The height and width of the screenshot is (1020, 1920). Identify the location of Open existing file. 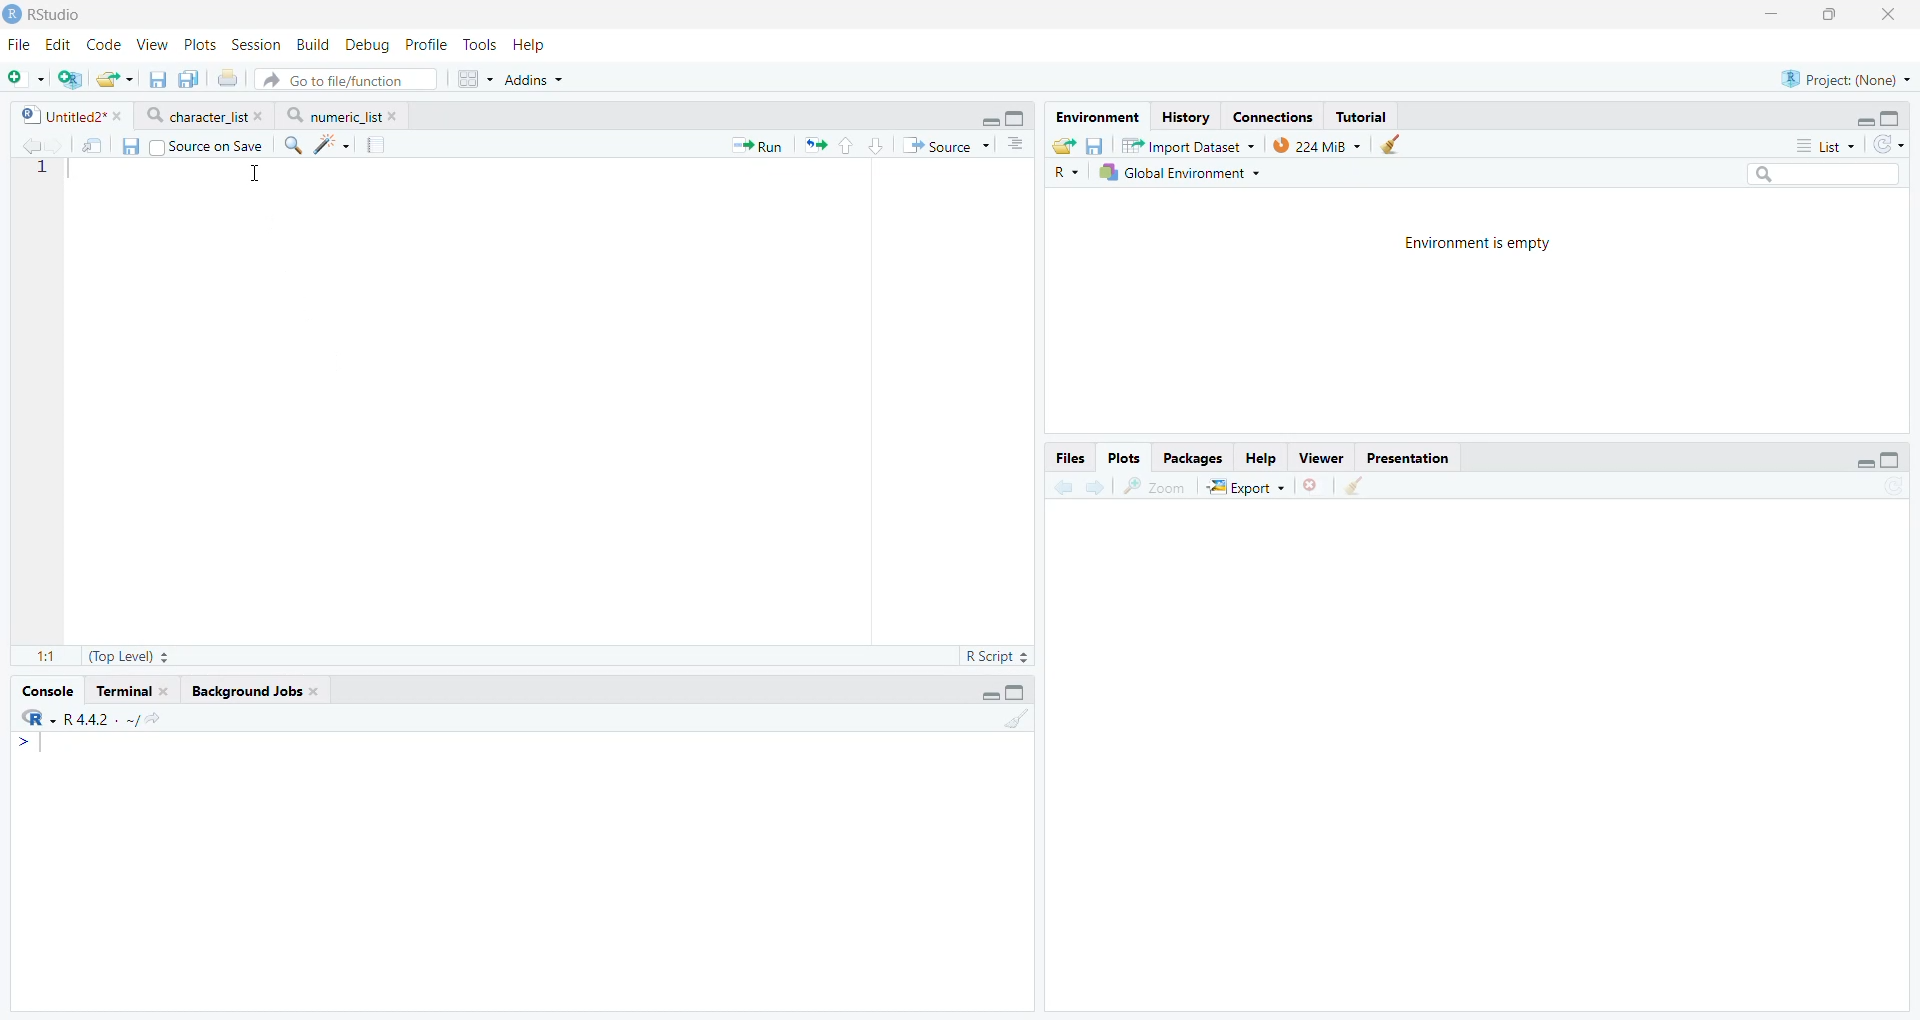
(113, 79).